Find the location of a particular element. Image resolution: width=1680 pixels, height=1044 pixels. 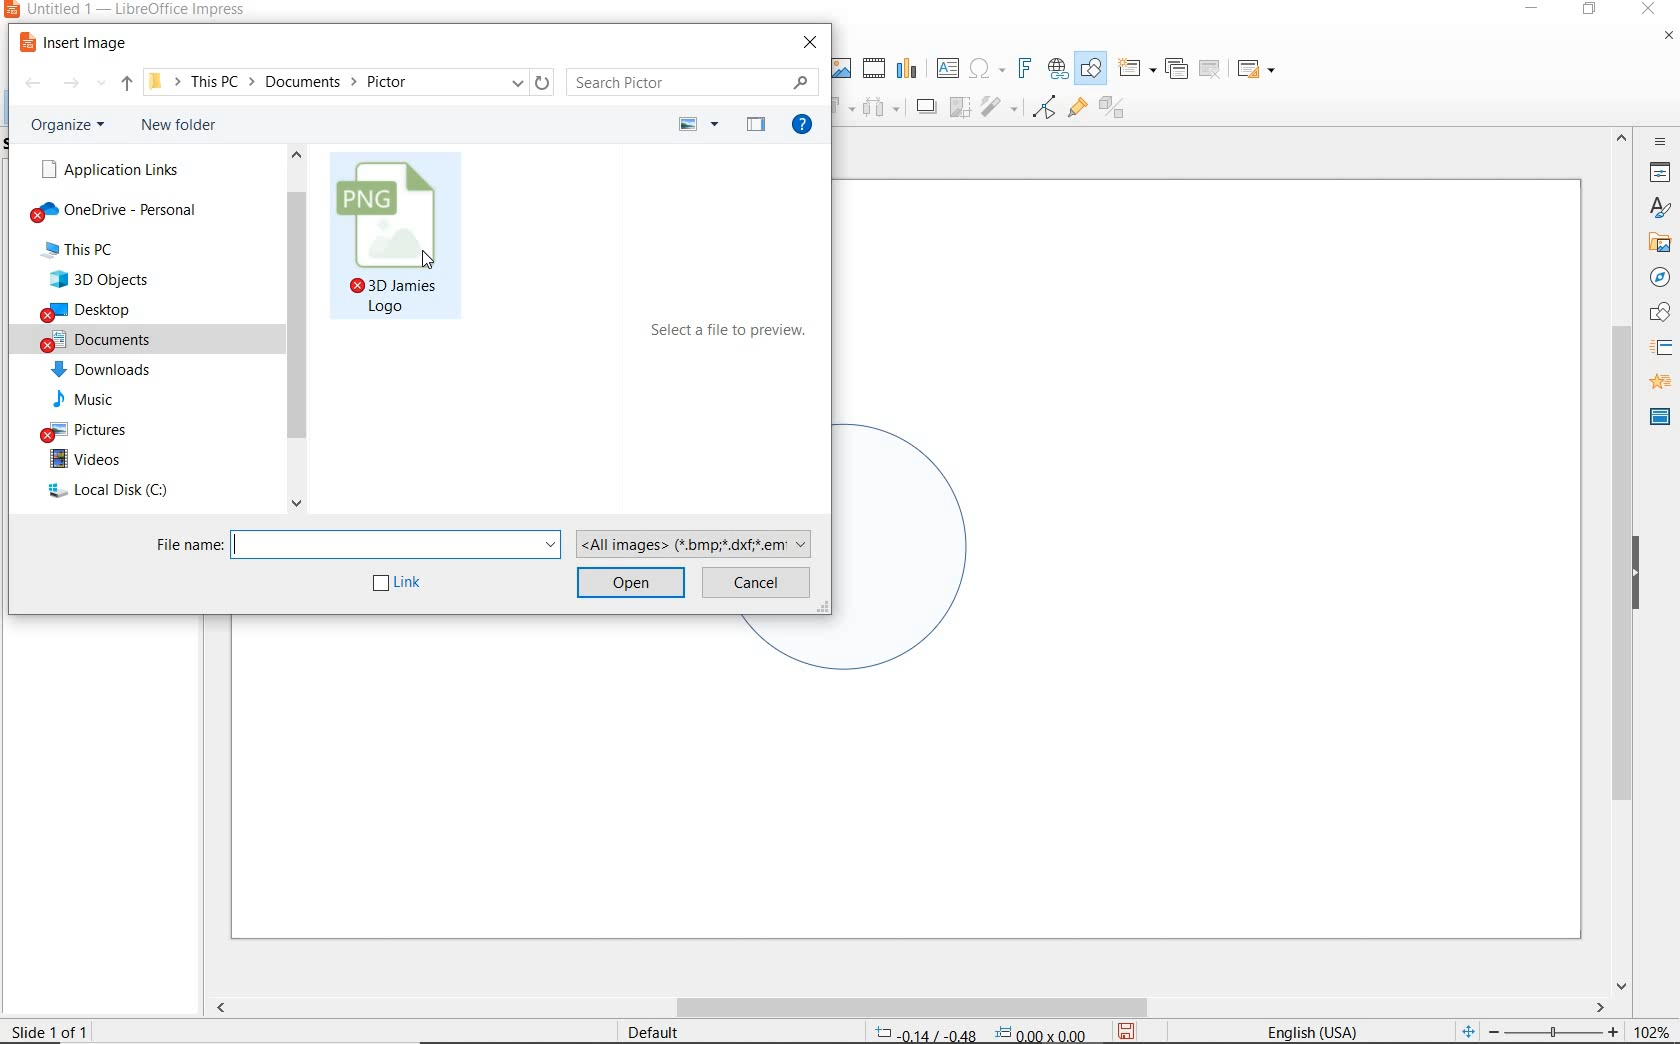

scrollbar is located at coordinates (908, 1007).